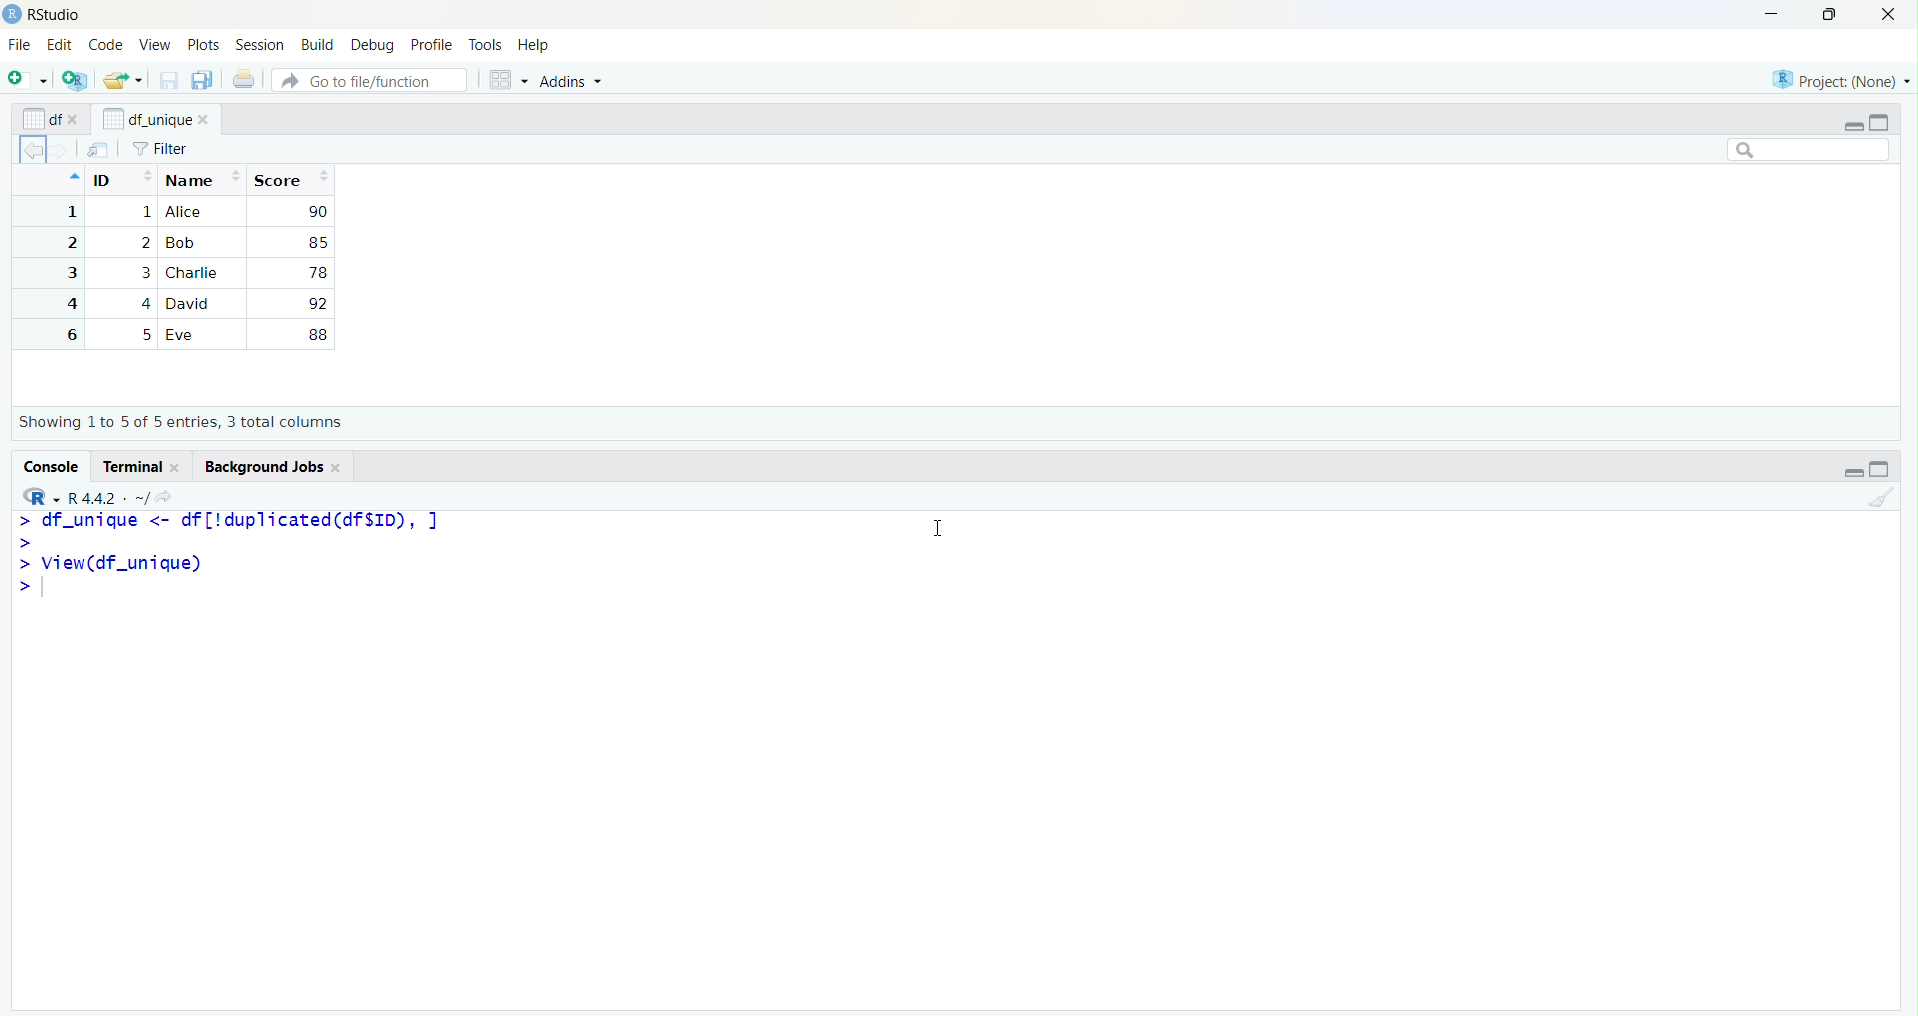 This screenshot has width=1918, height=1016. Describe the element at coordinates (123, 81) in the screenshot. I see `open file` at that location.